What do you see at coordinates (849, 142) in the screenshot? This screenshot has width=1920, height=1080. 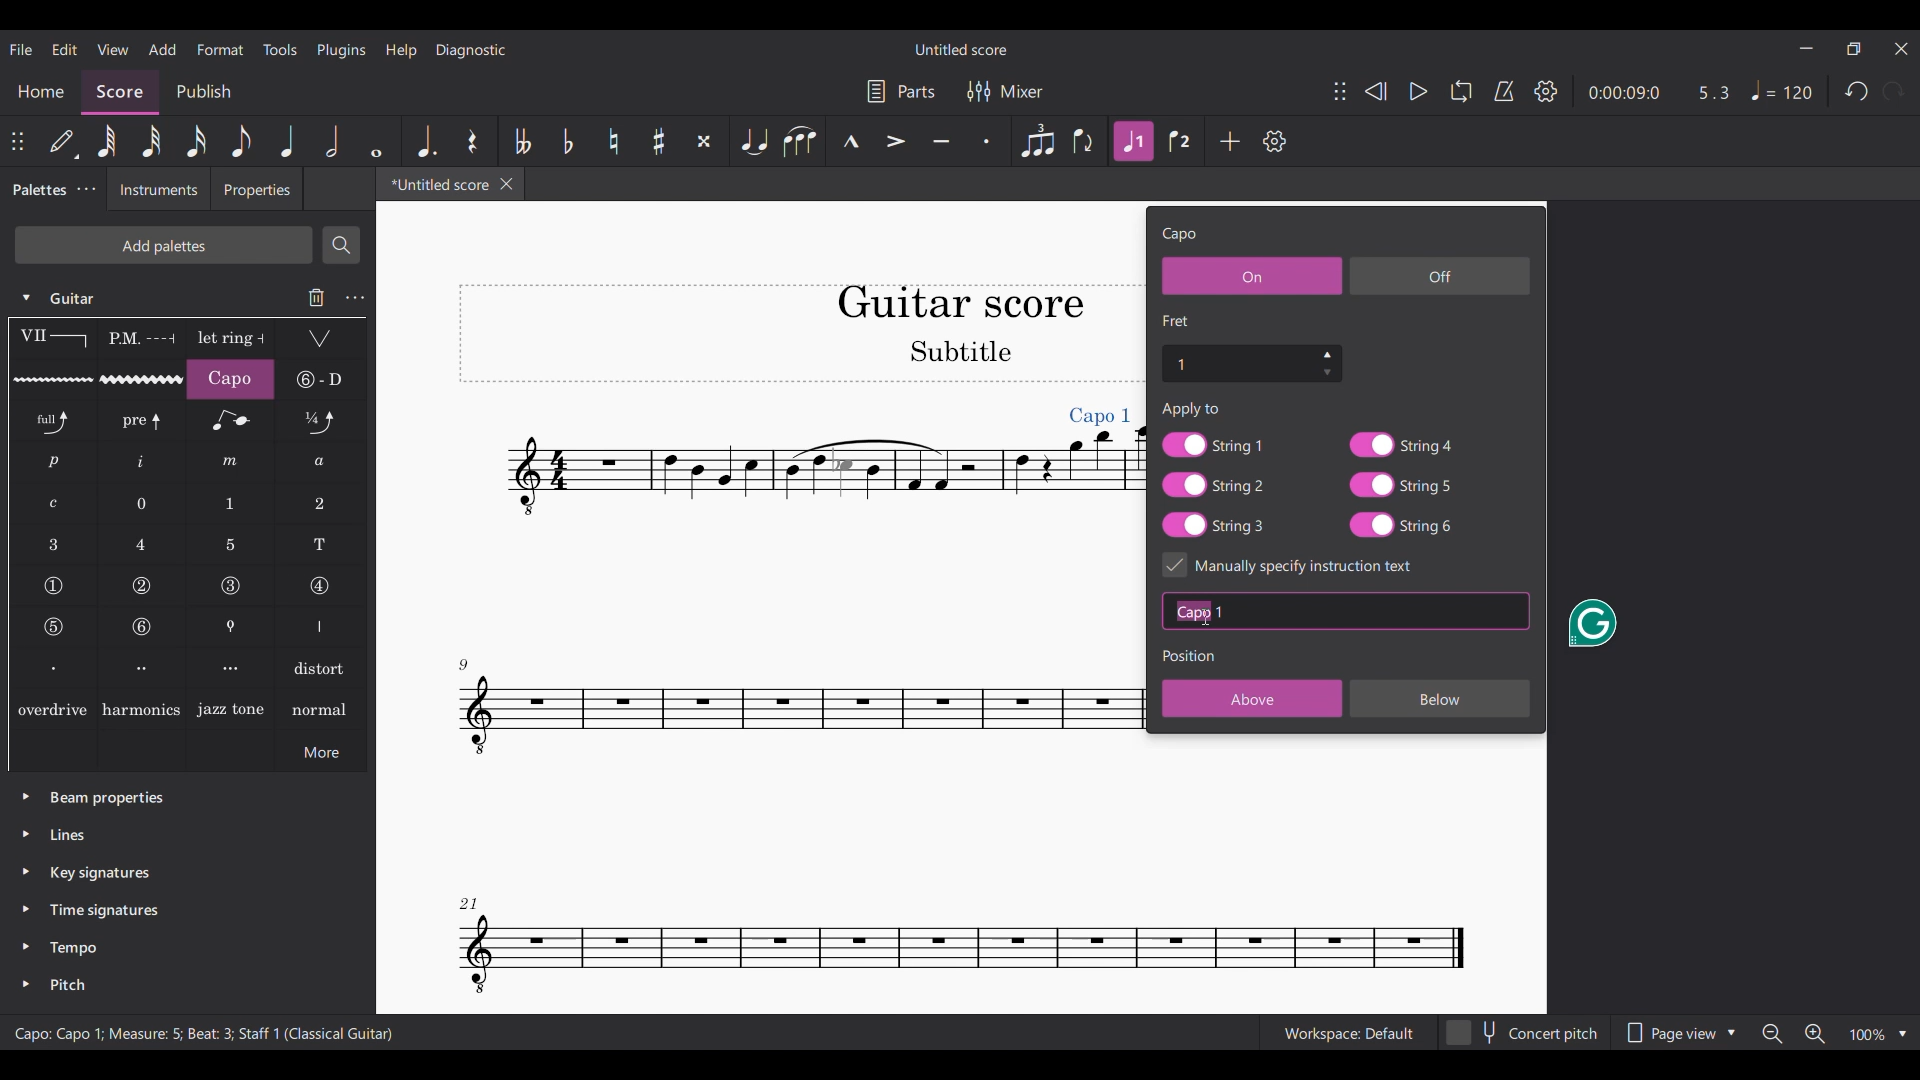 I see `Marcato` at bounding box center [849, 142].